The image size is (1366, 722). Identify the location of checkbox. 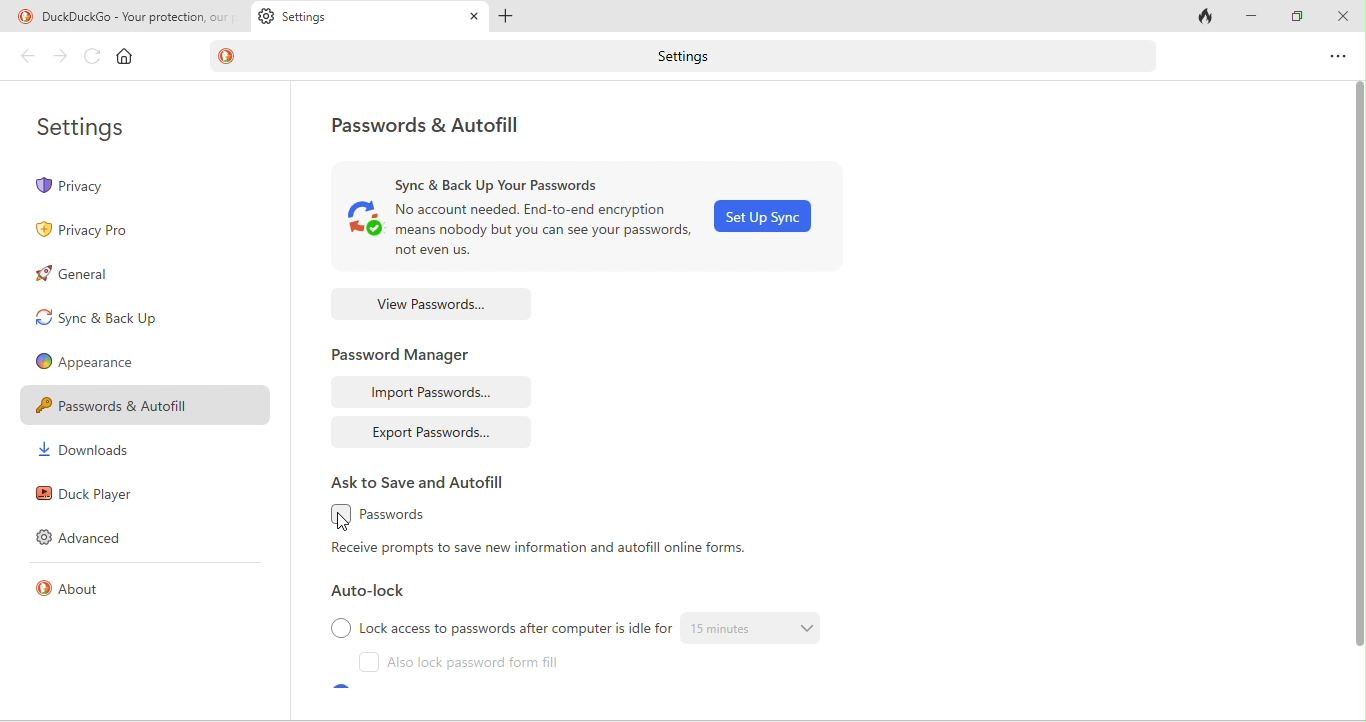
(372, 665).